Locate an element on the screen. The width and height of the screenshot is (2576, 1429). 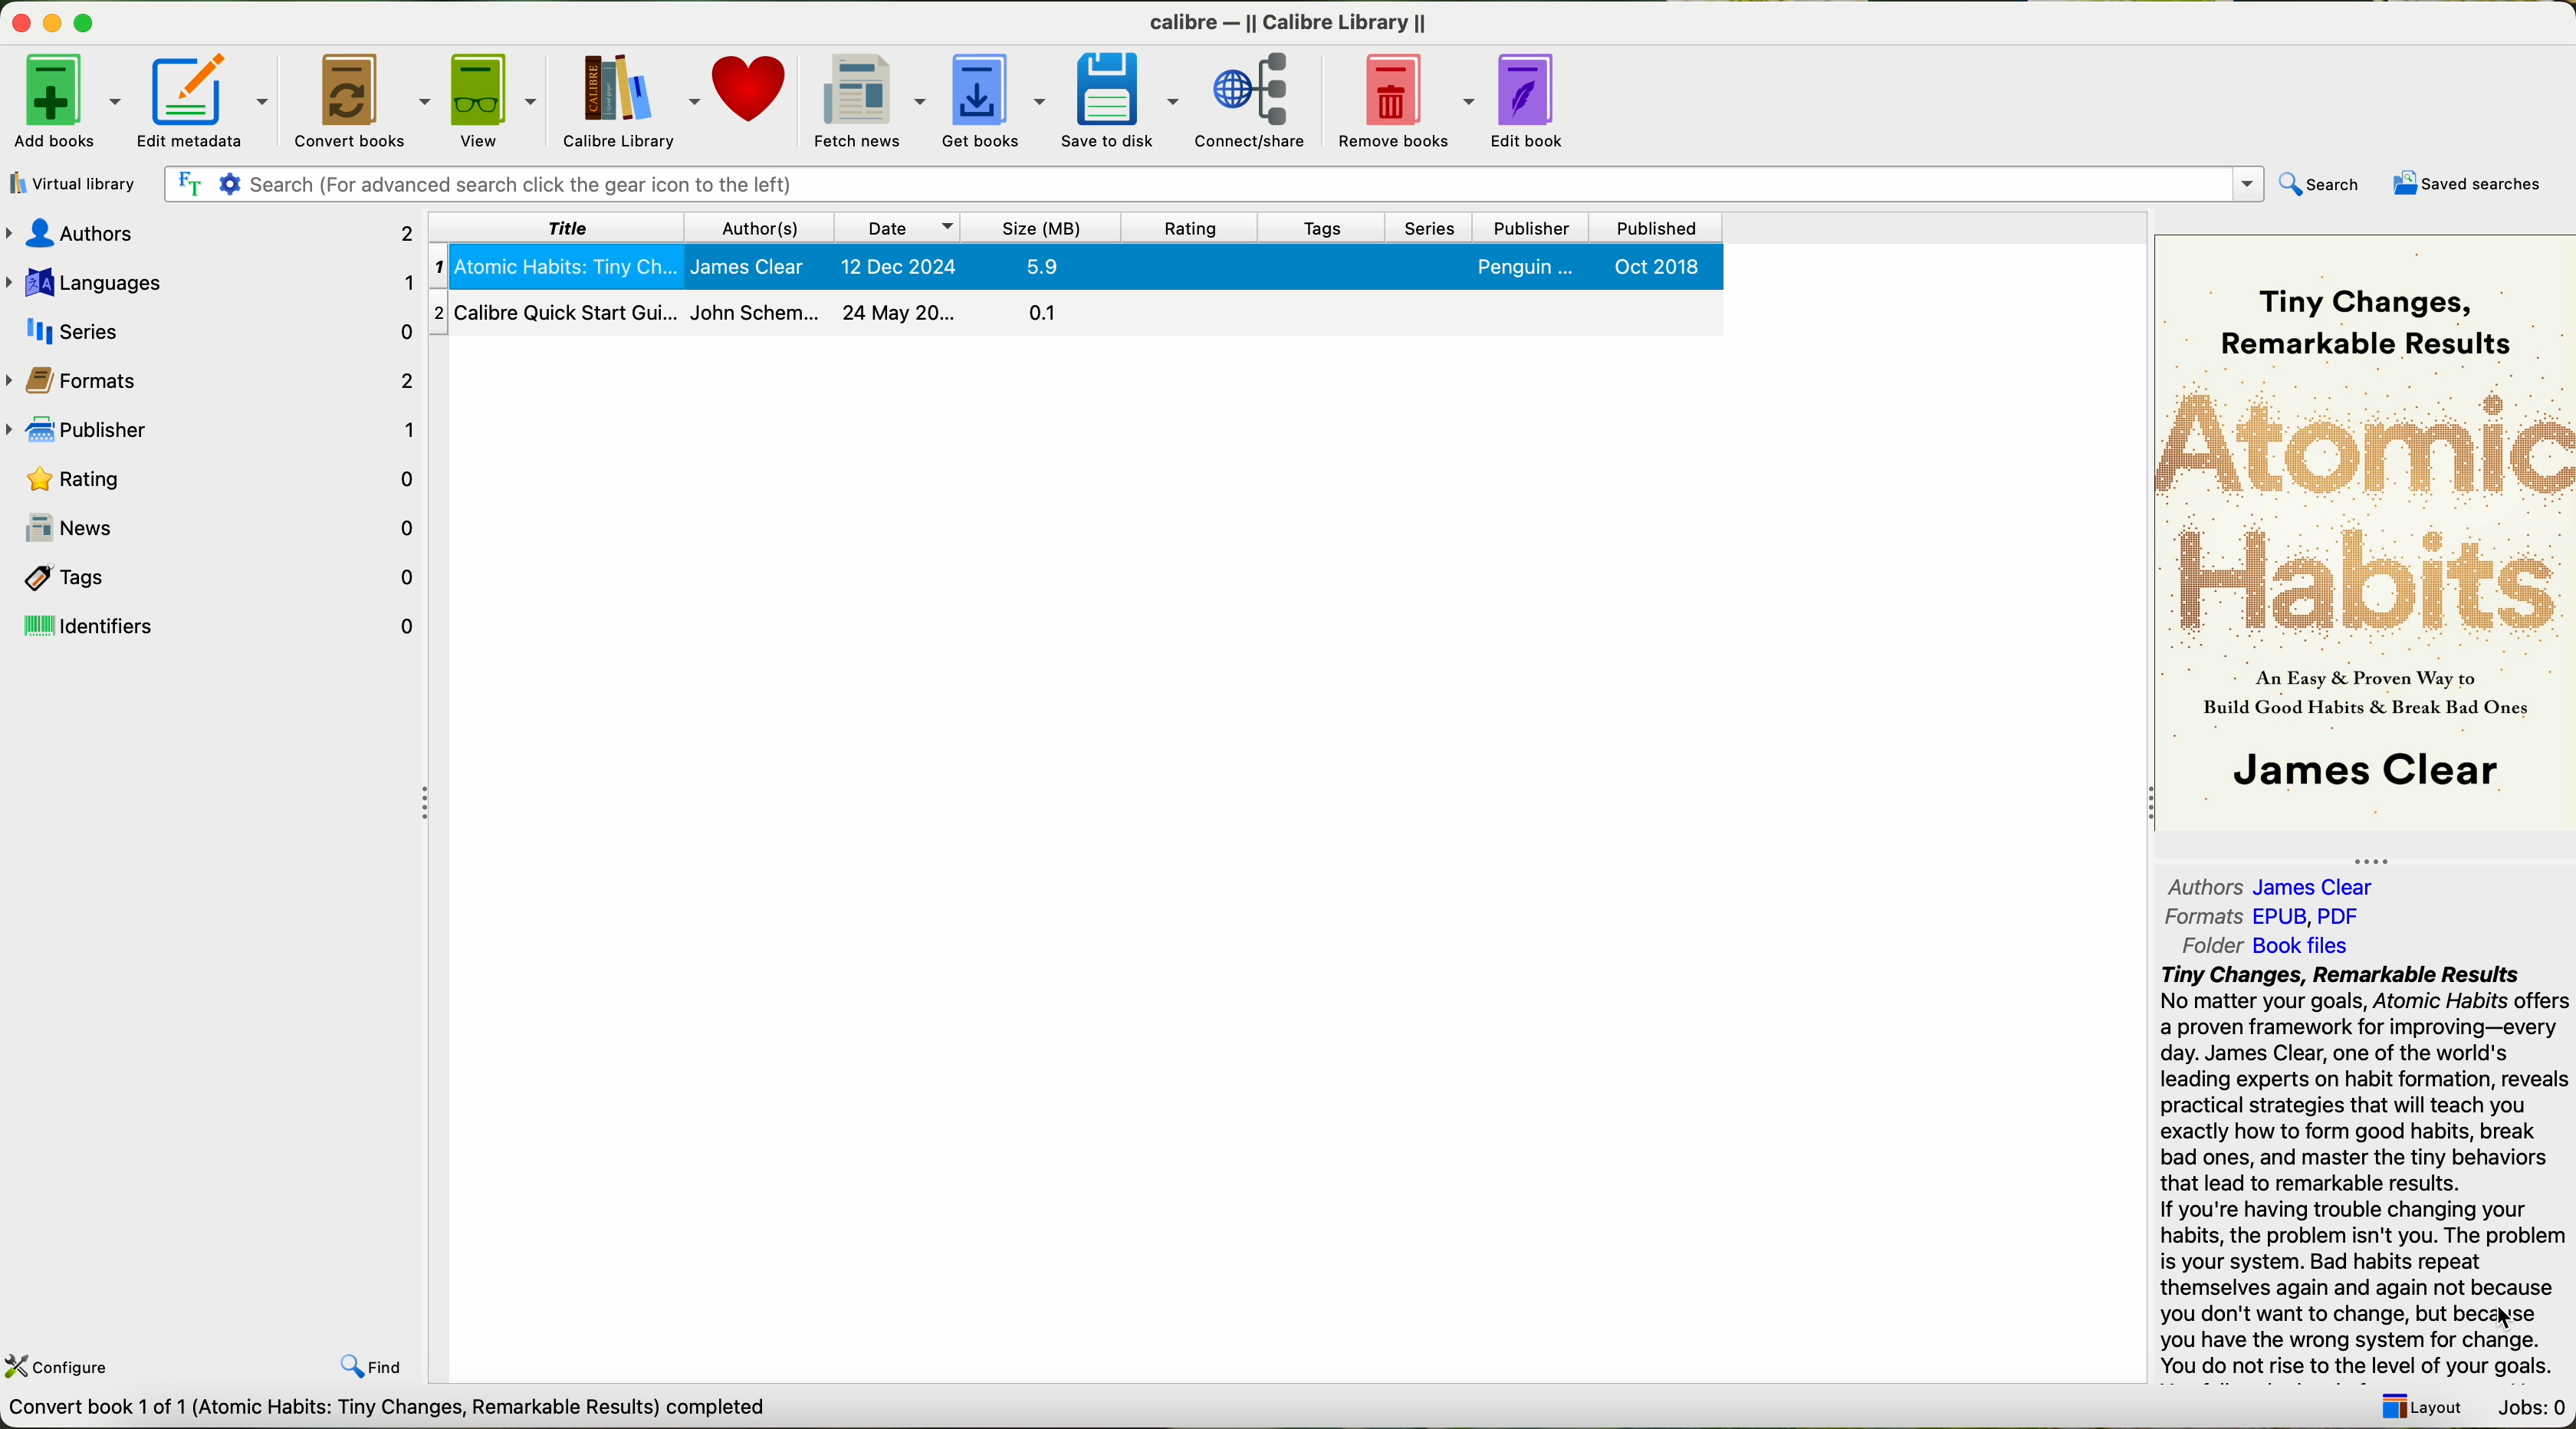
calibre library is located at coordinates (631, 101).